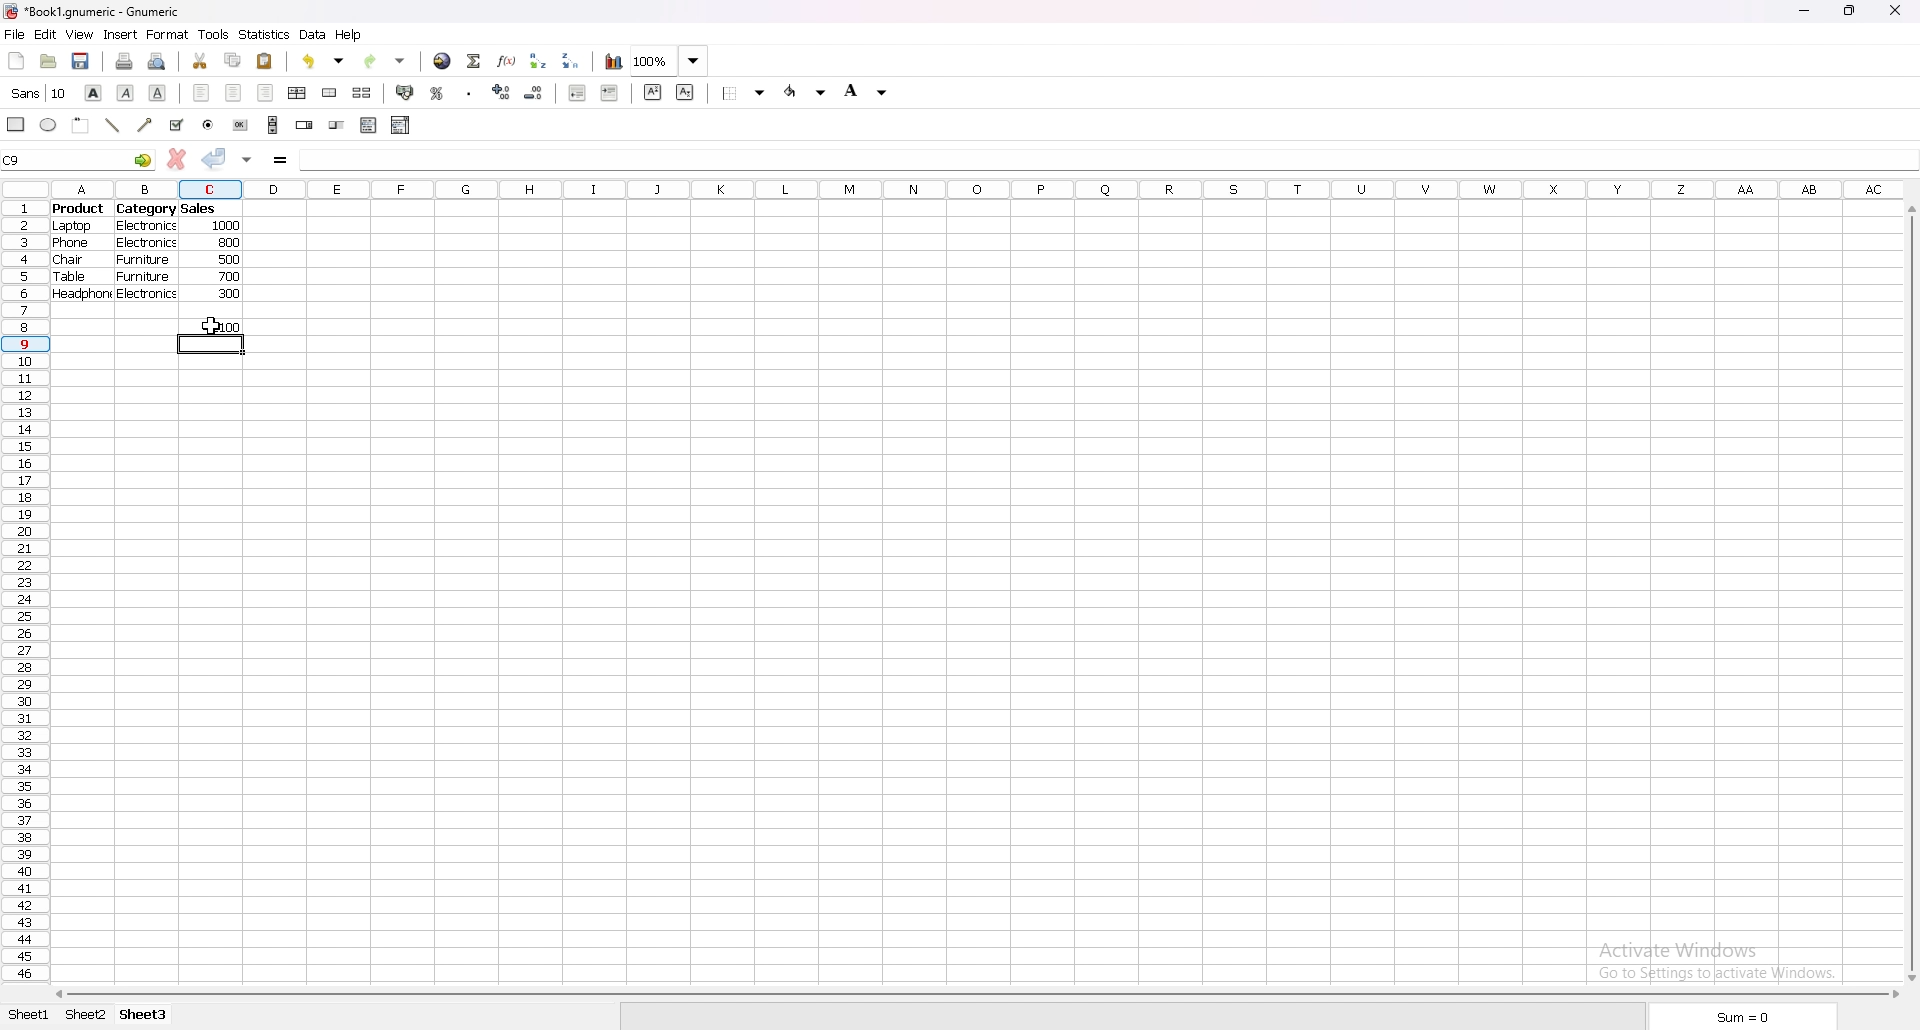  What do you see at coordinates (177, 125) in the screenshot?
I see `tickbox` at bounding box center [177, 125].